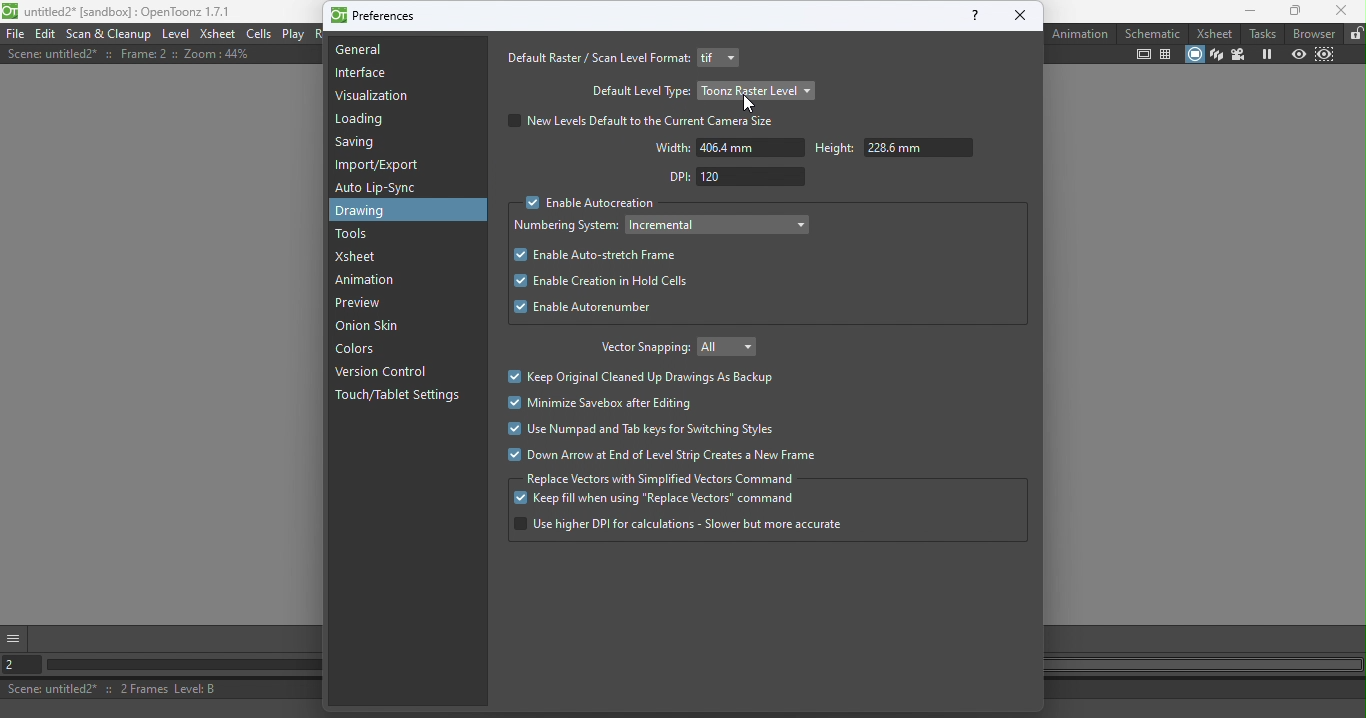  What do you see at coordinates (586, 204) in the screenshot?
I see `Enable Autocreation` at bounding box center [586, 204].